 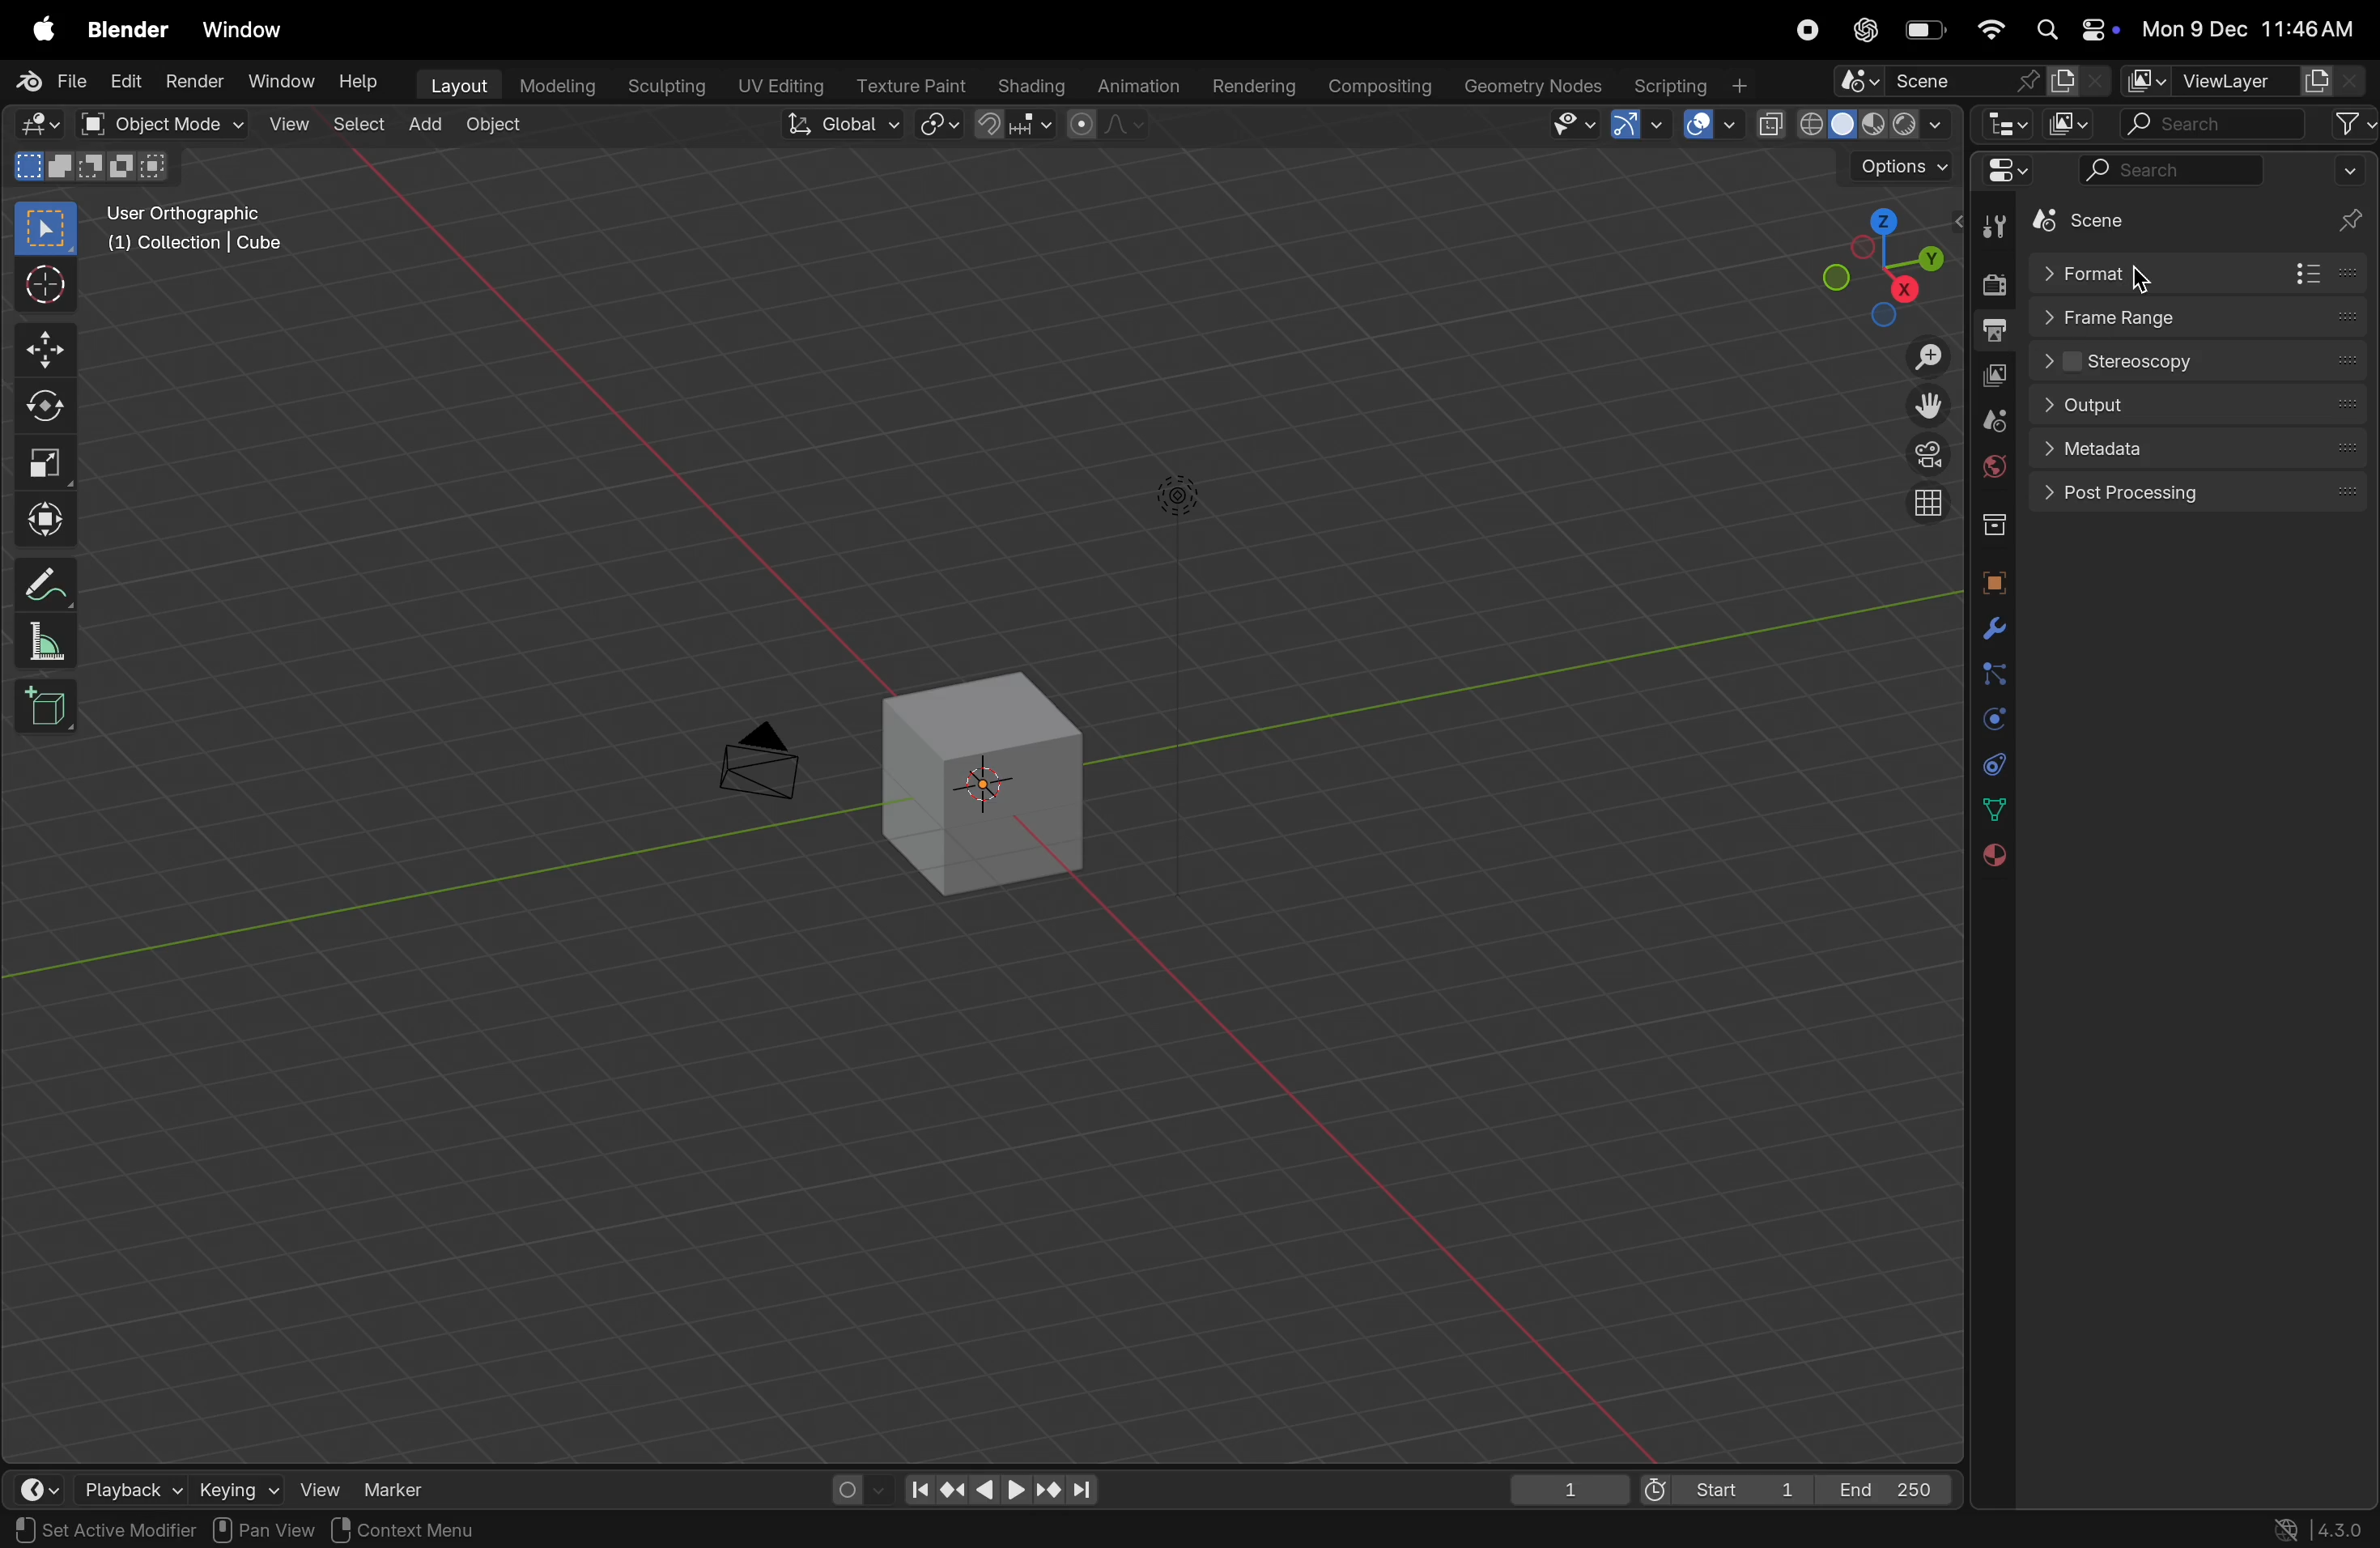 I want to click on Animation, so click(x=1138, y=85).